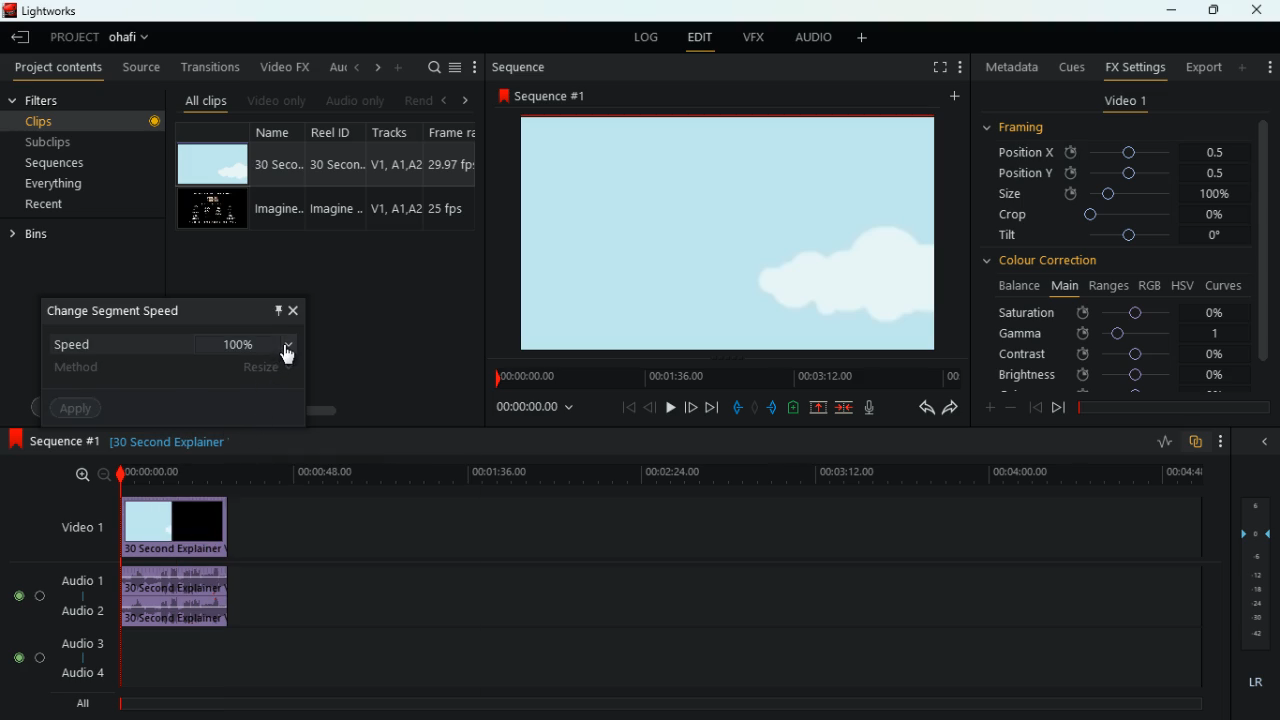  Describe the element at coordinates (754, 406) in the screenshot. I see `hold` at that location.